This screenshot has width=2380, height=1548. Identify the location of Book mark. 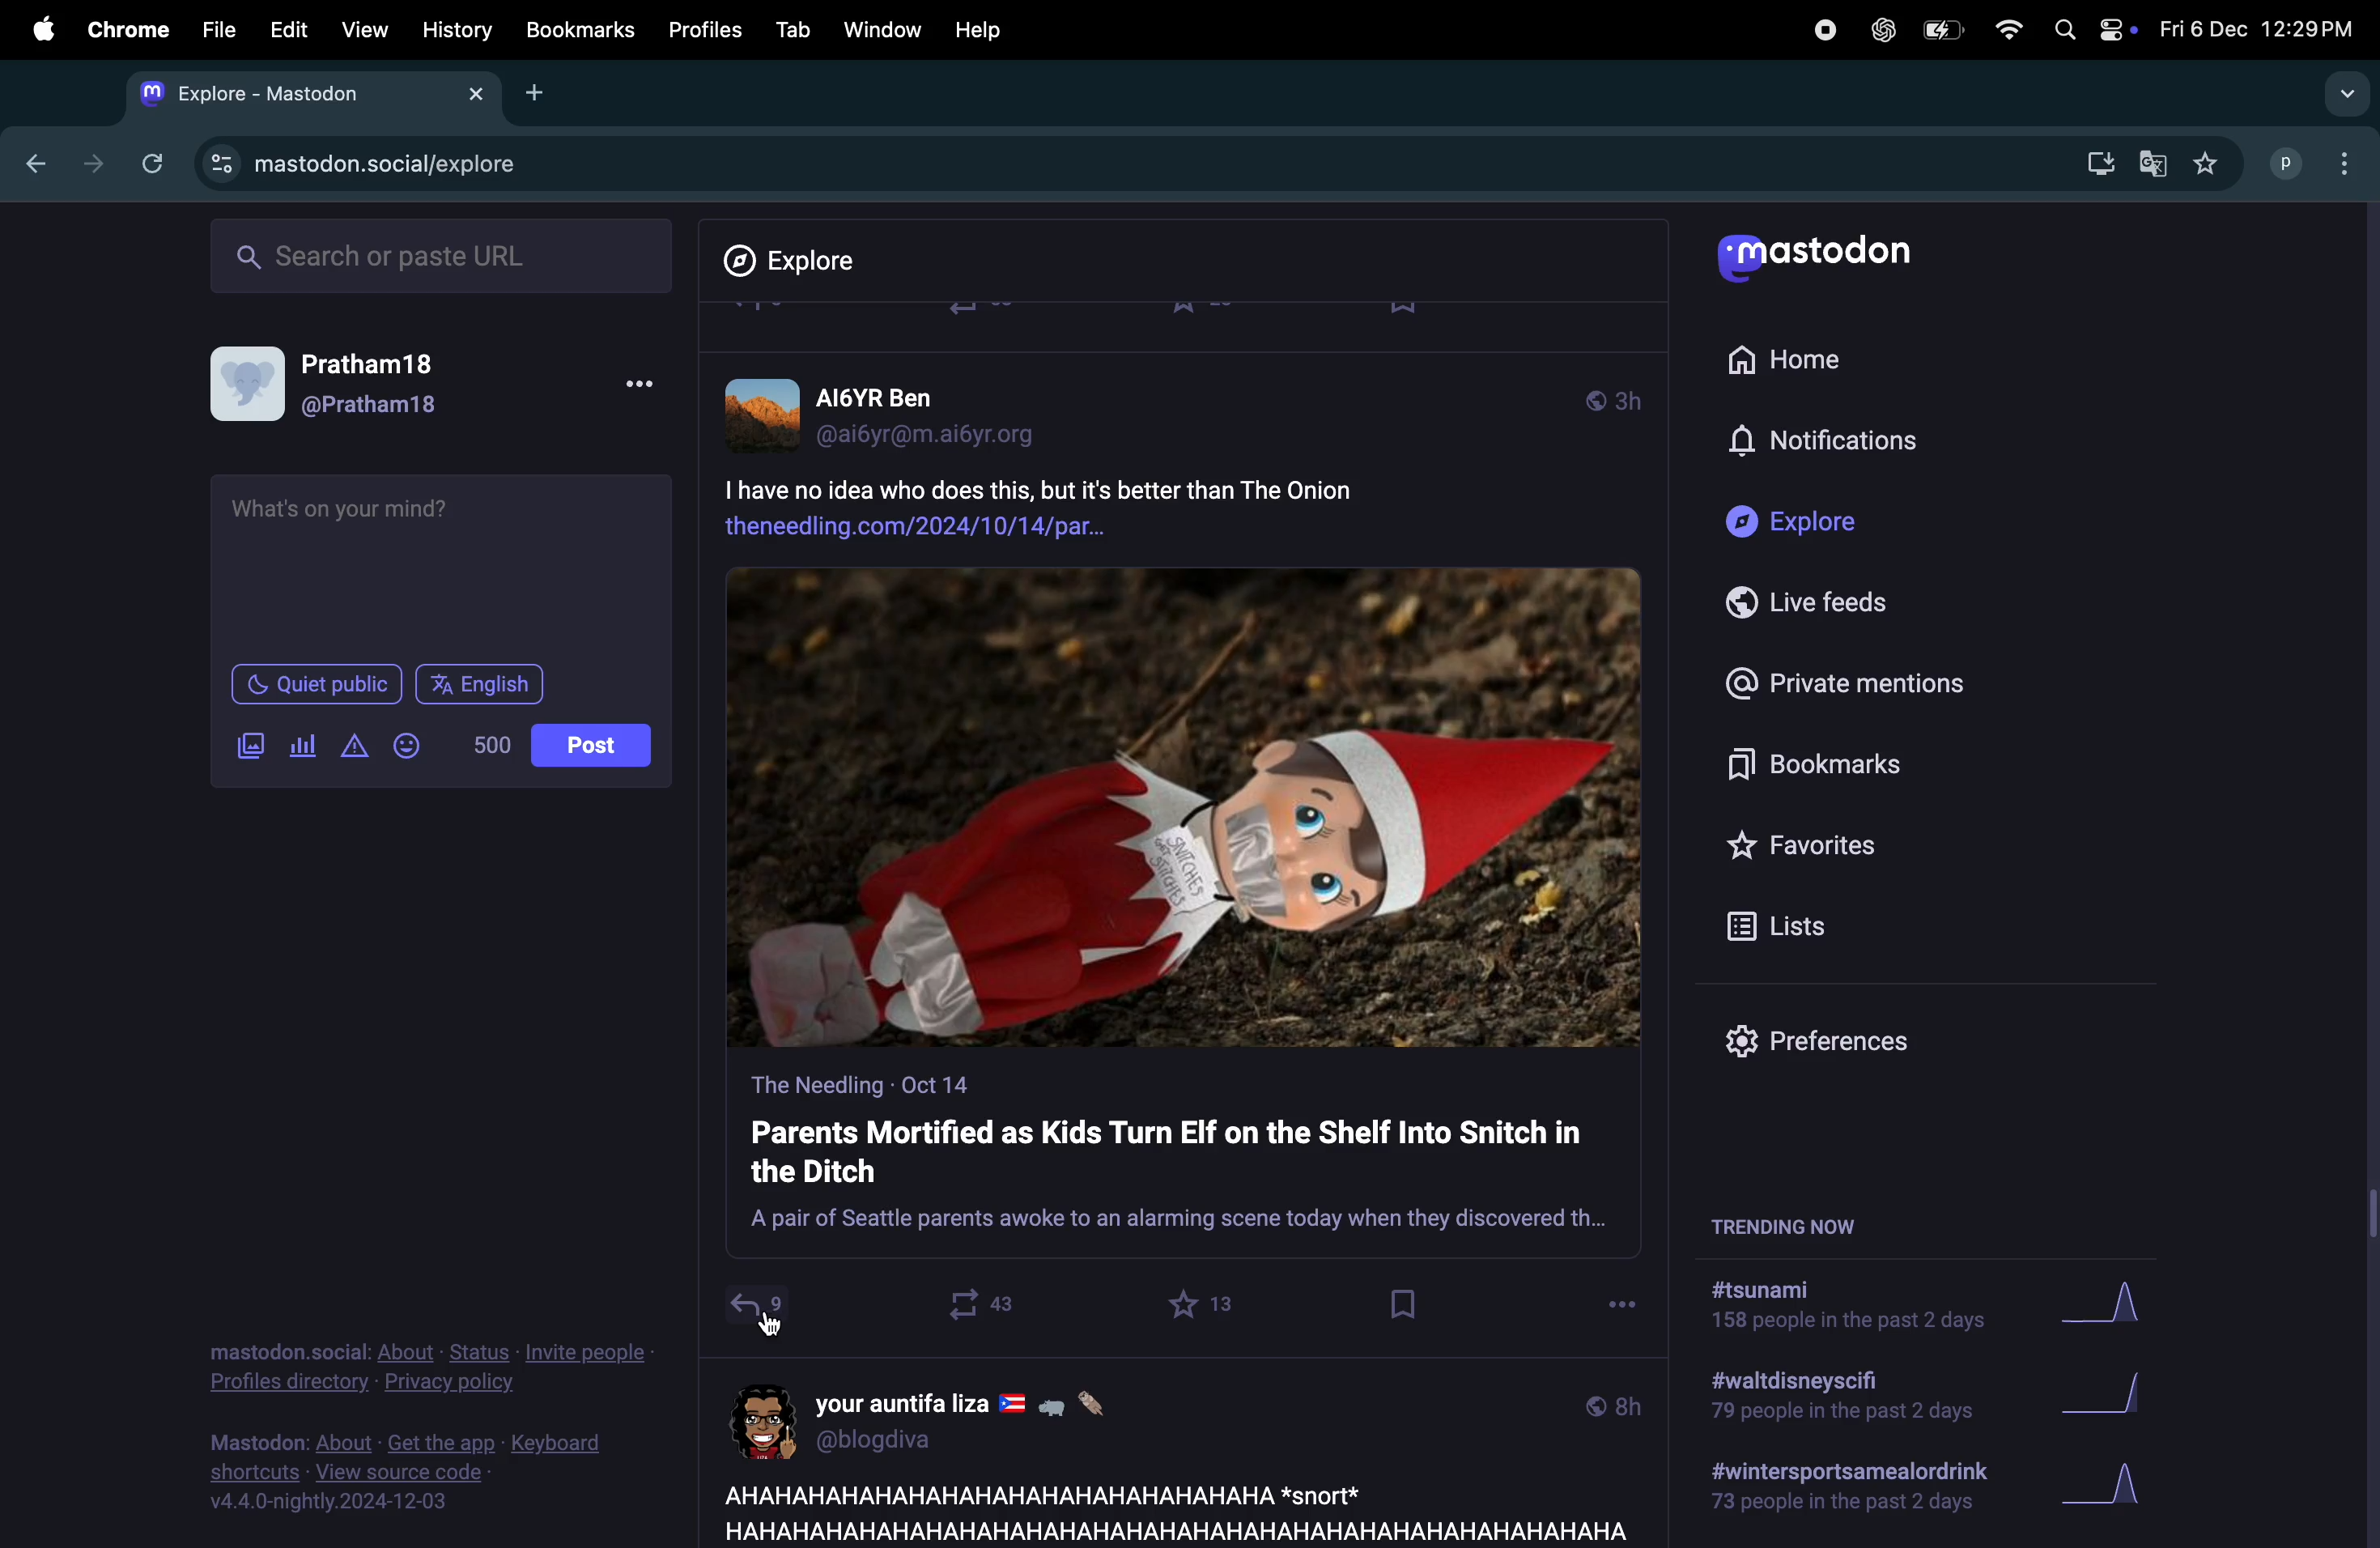
(578, 29).